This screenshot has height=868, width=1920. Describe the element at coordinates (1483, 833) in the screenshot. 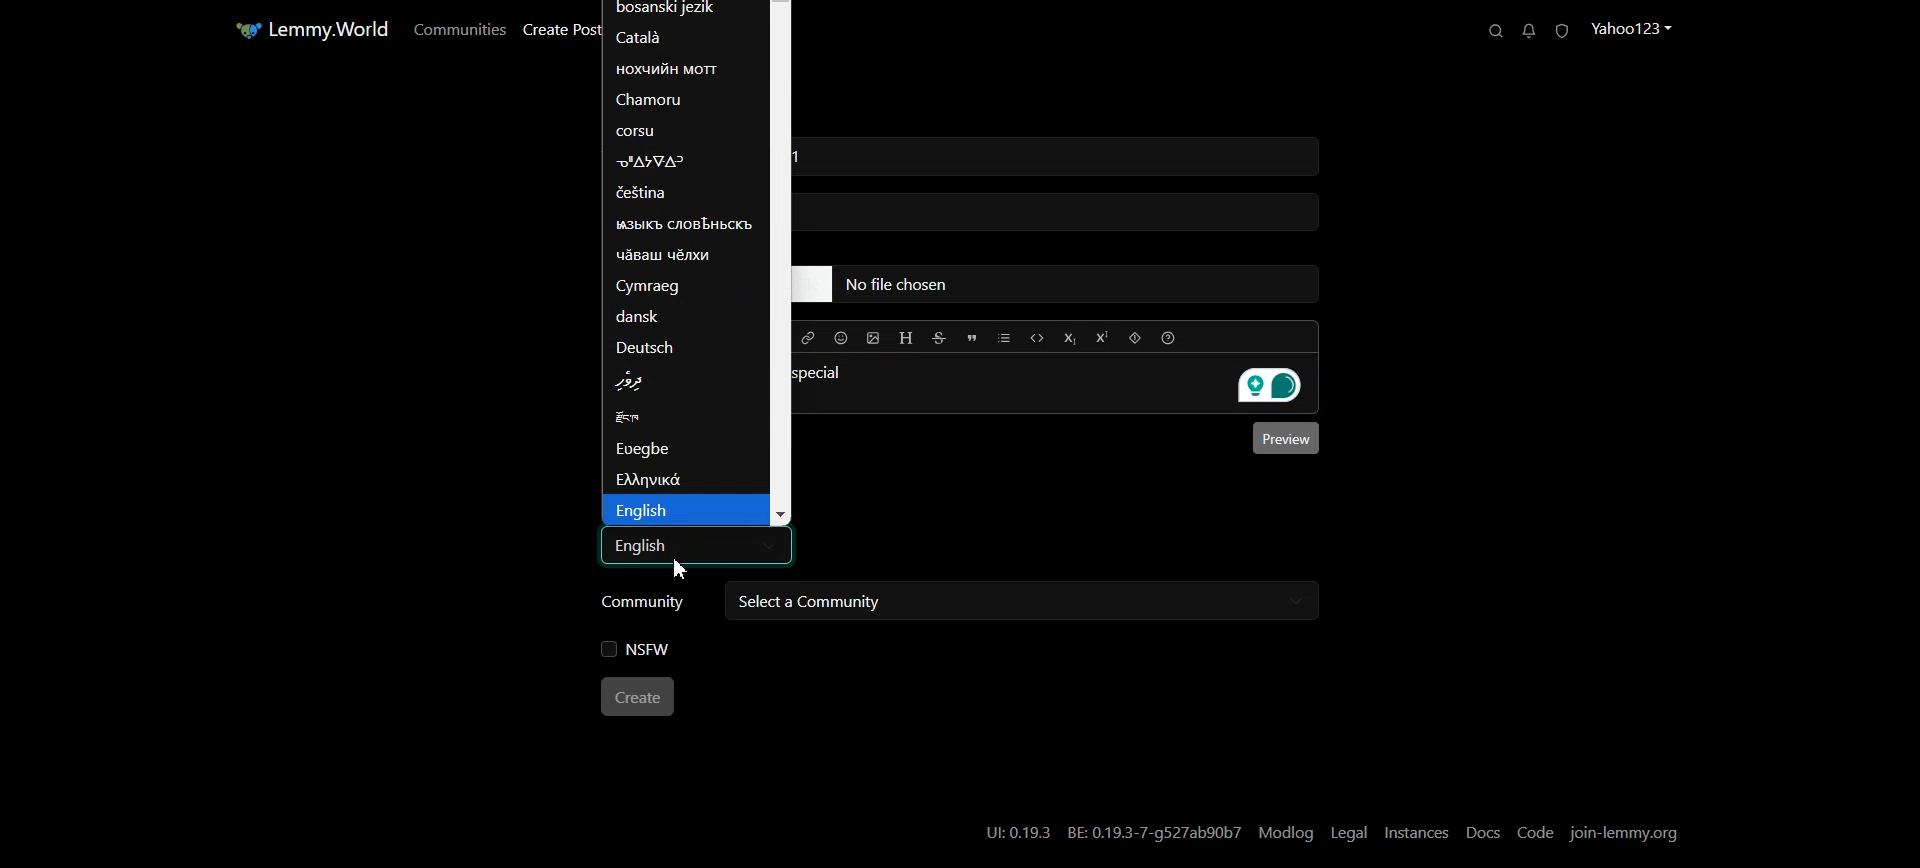

I see `Docs` at that location.